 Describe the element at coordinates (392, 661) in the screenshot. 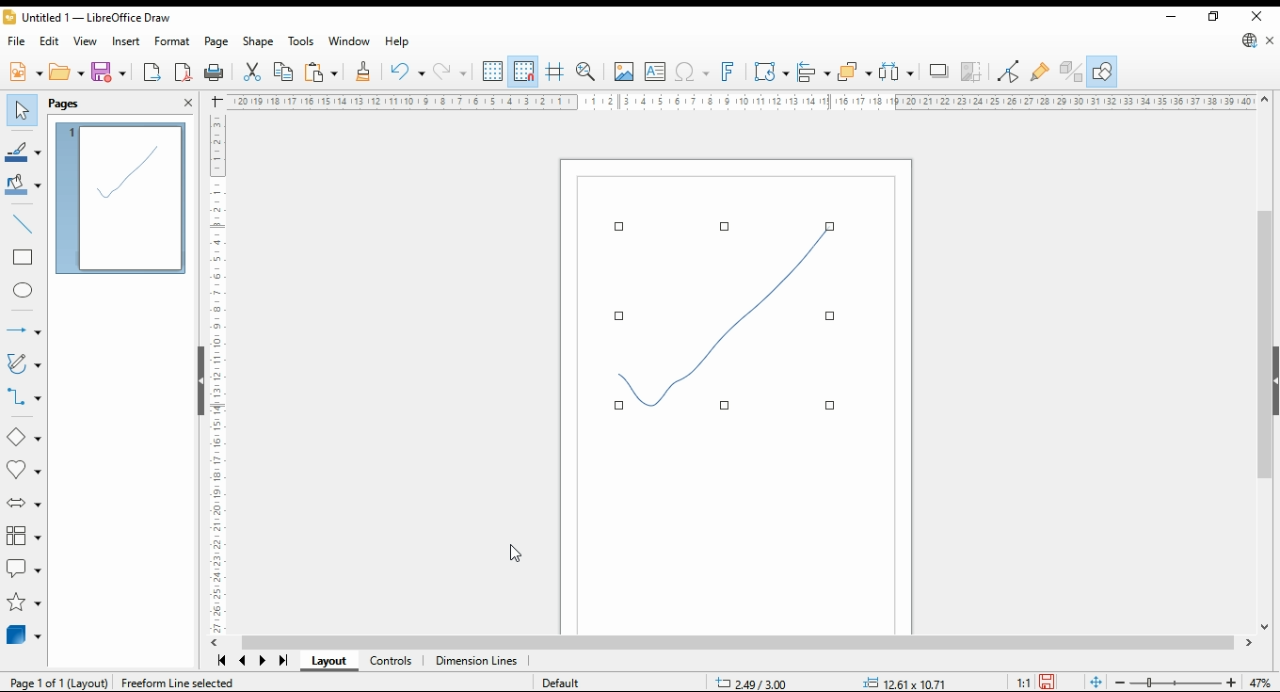

I see `controls` at that location.